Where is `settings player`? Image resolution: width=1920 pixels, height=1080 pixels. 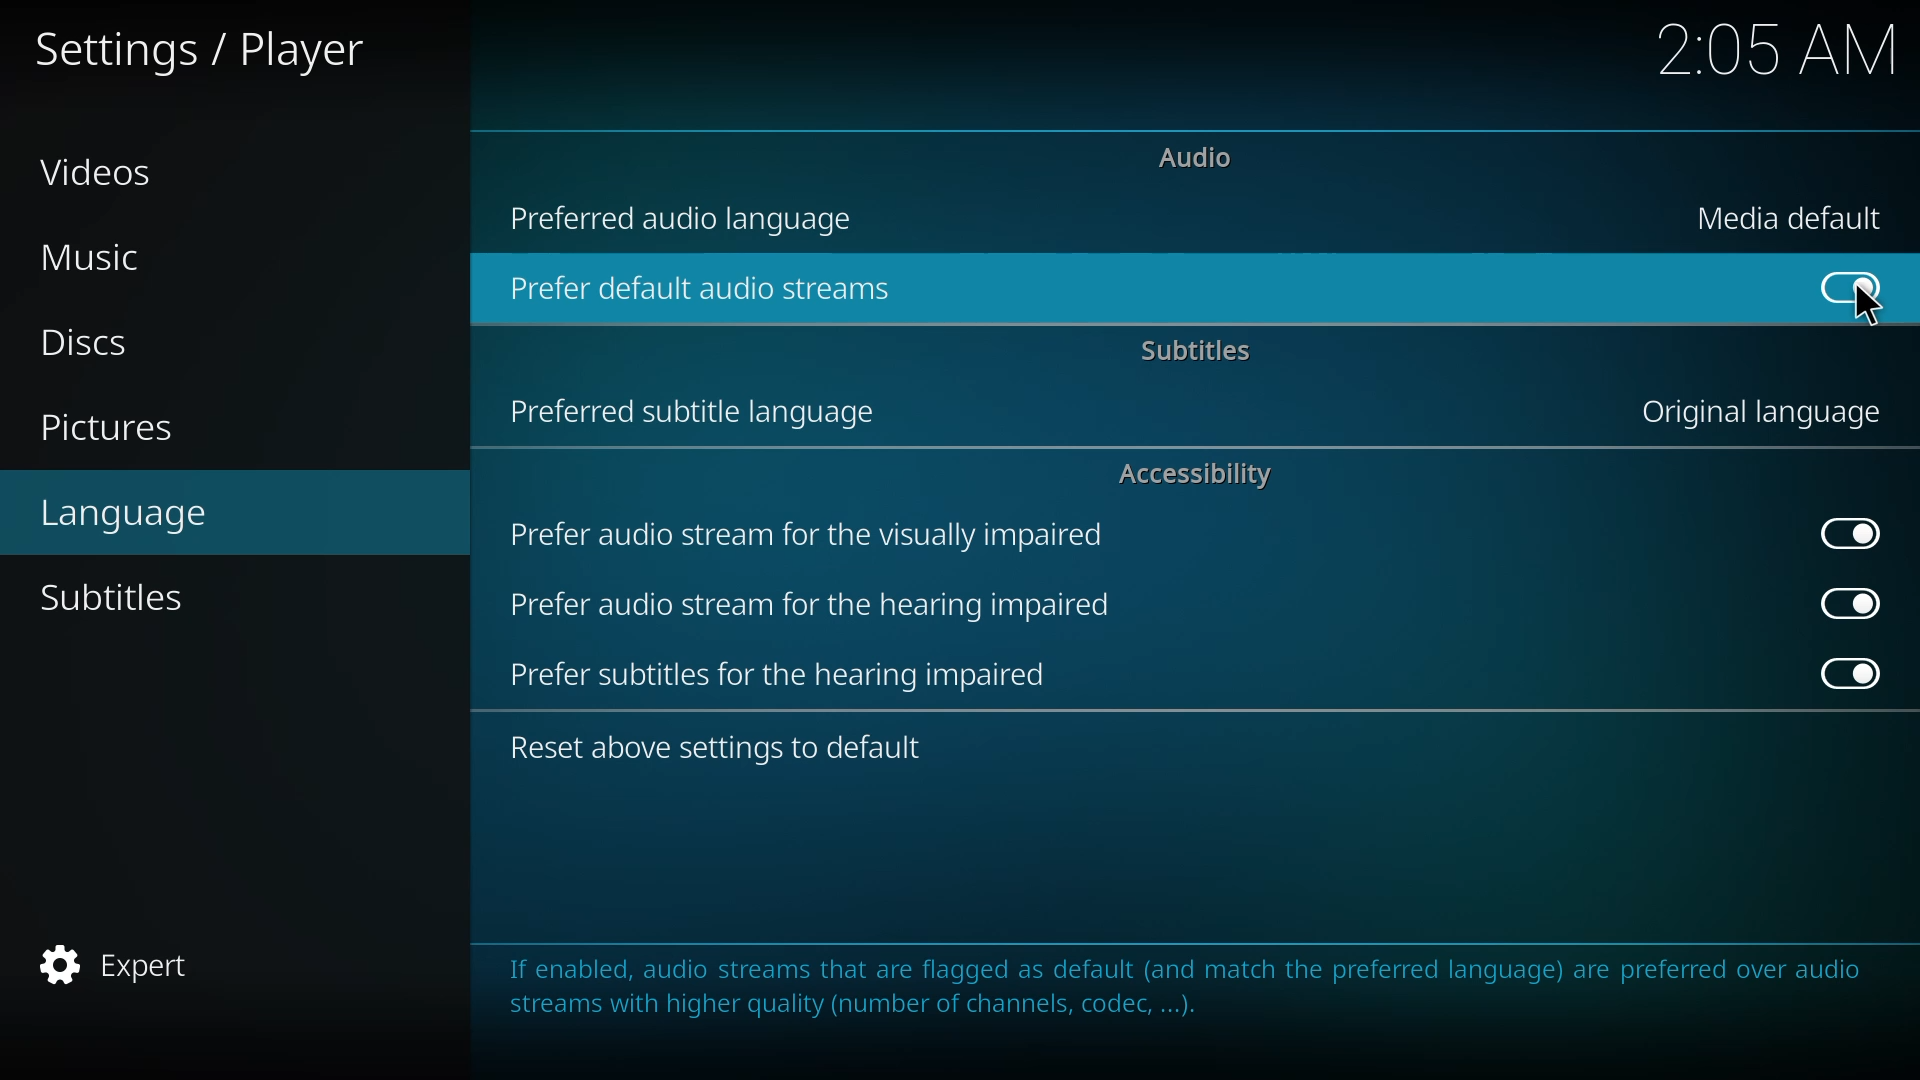
settings player is located at coordinates (205, 49).